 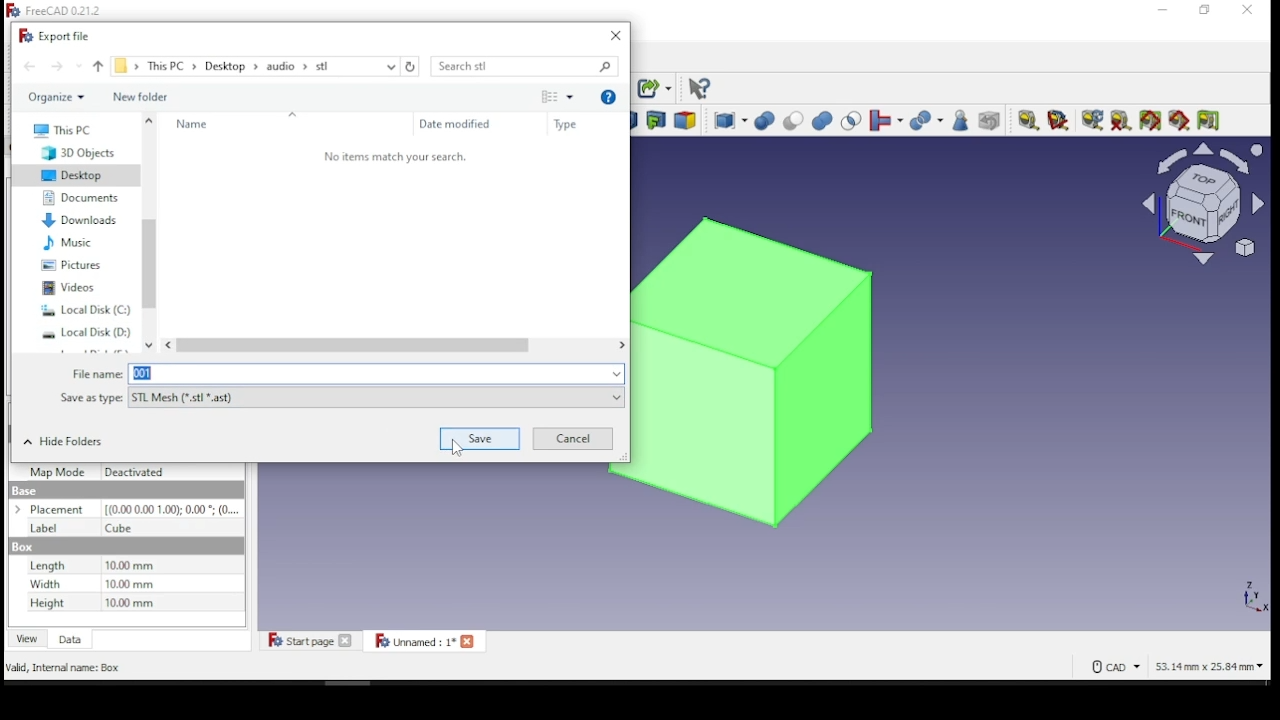 What do you see at coordinates (525, 66) in the screenshot?
I see `search bar` at bounding box center [525, 66].